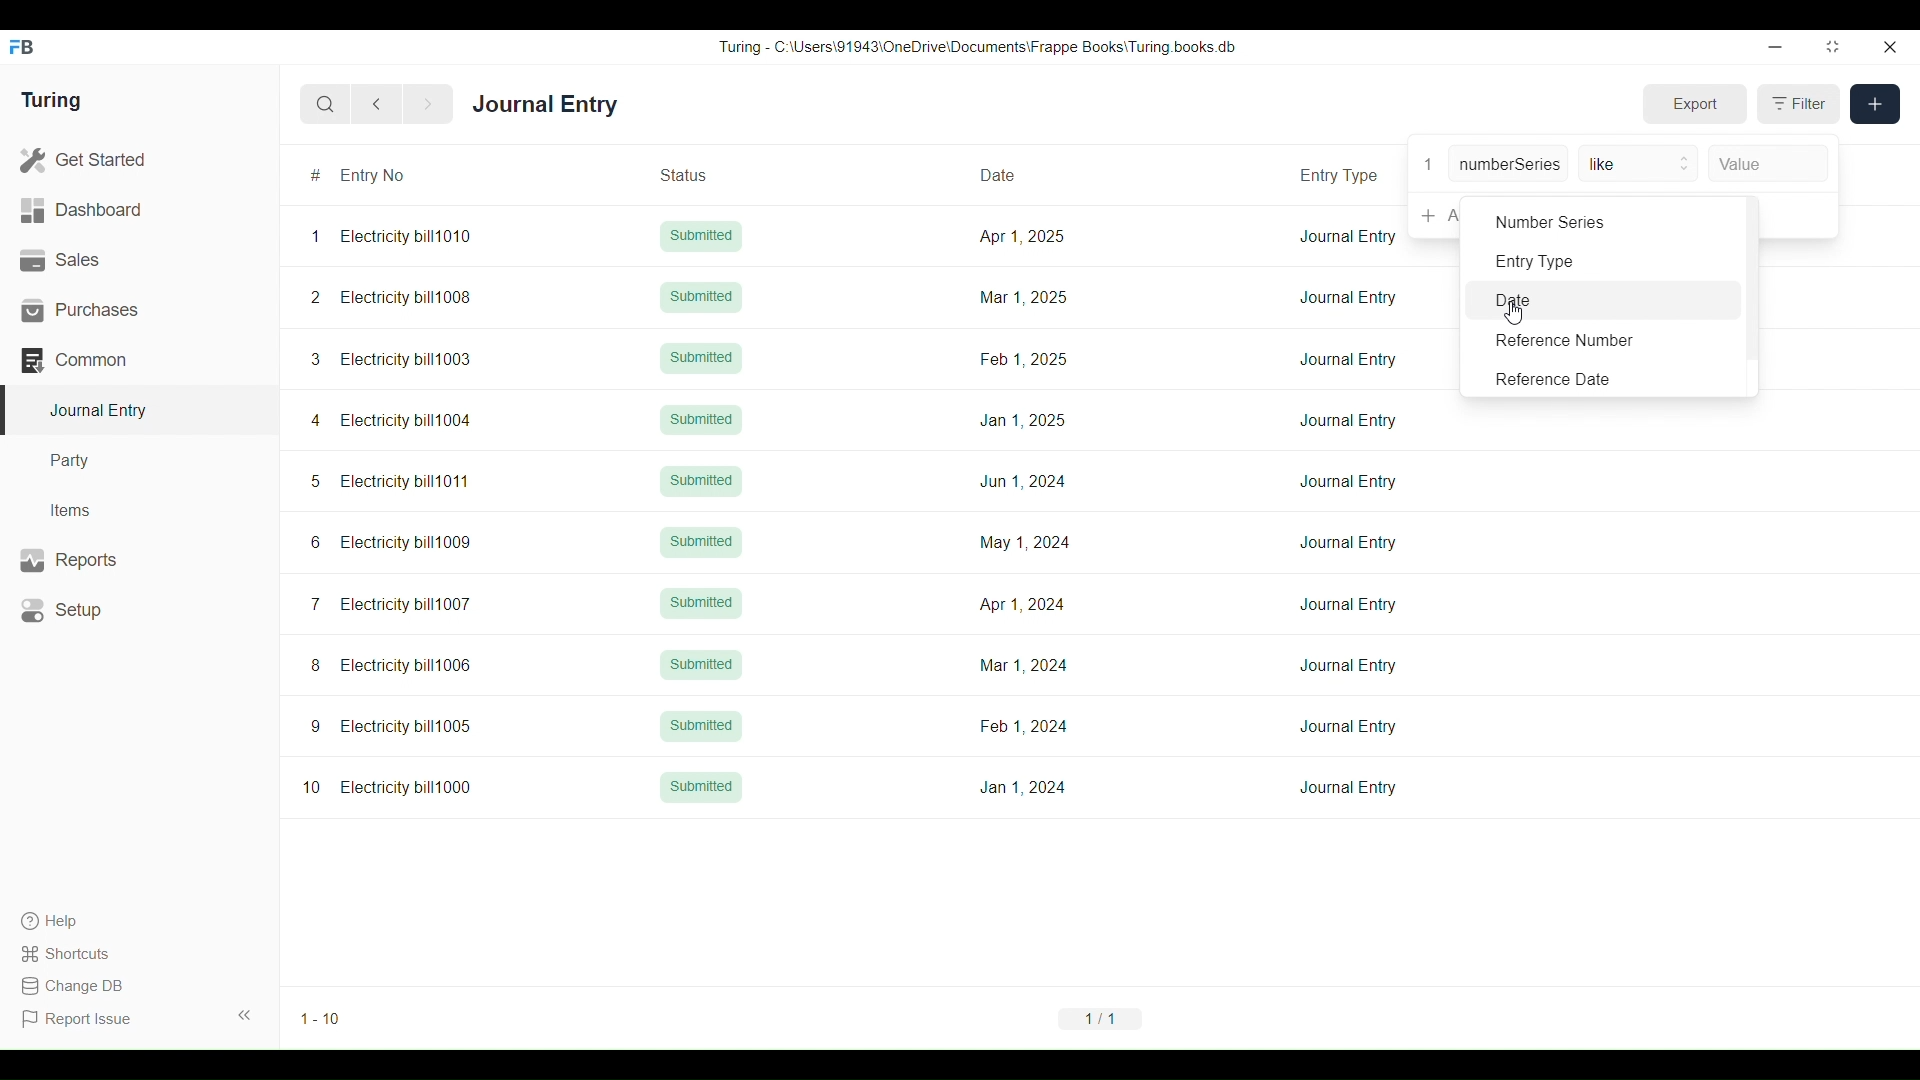 This screenshot has width=1920, height=1080. I want to click on Number Series, so click(1604, 221).